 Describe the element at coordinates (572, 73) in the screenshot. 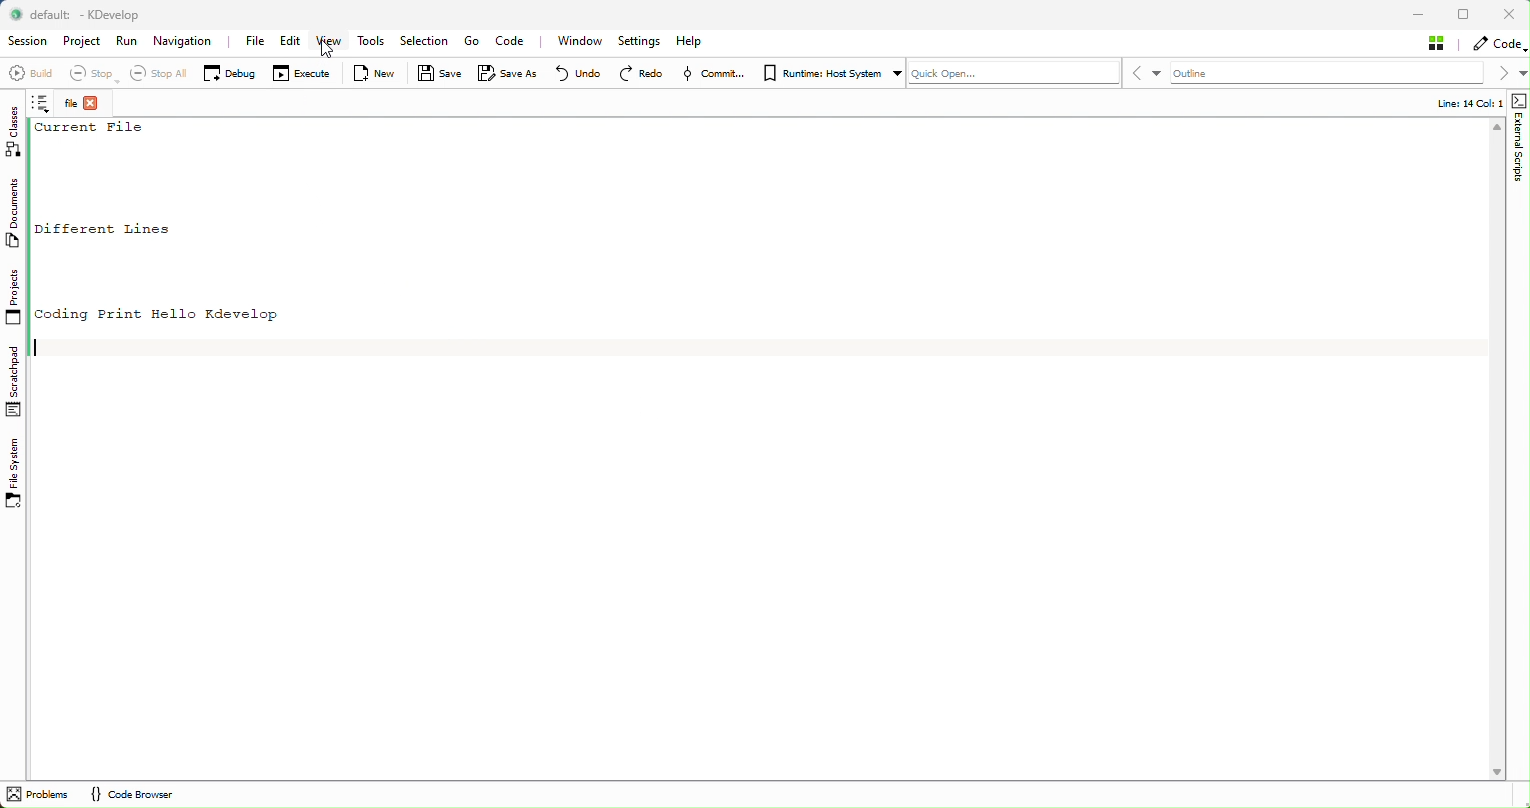

I see `Undo` at that location.